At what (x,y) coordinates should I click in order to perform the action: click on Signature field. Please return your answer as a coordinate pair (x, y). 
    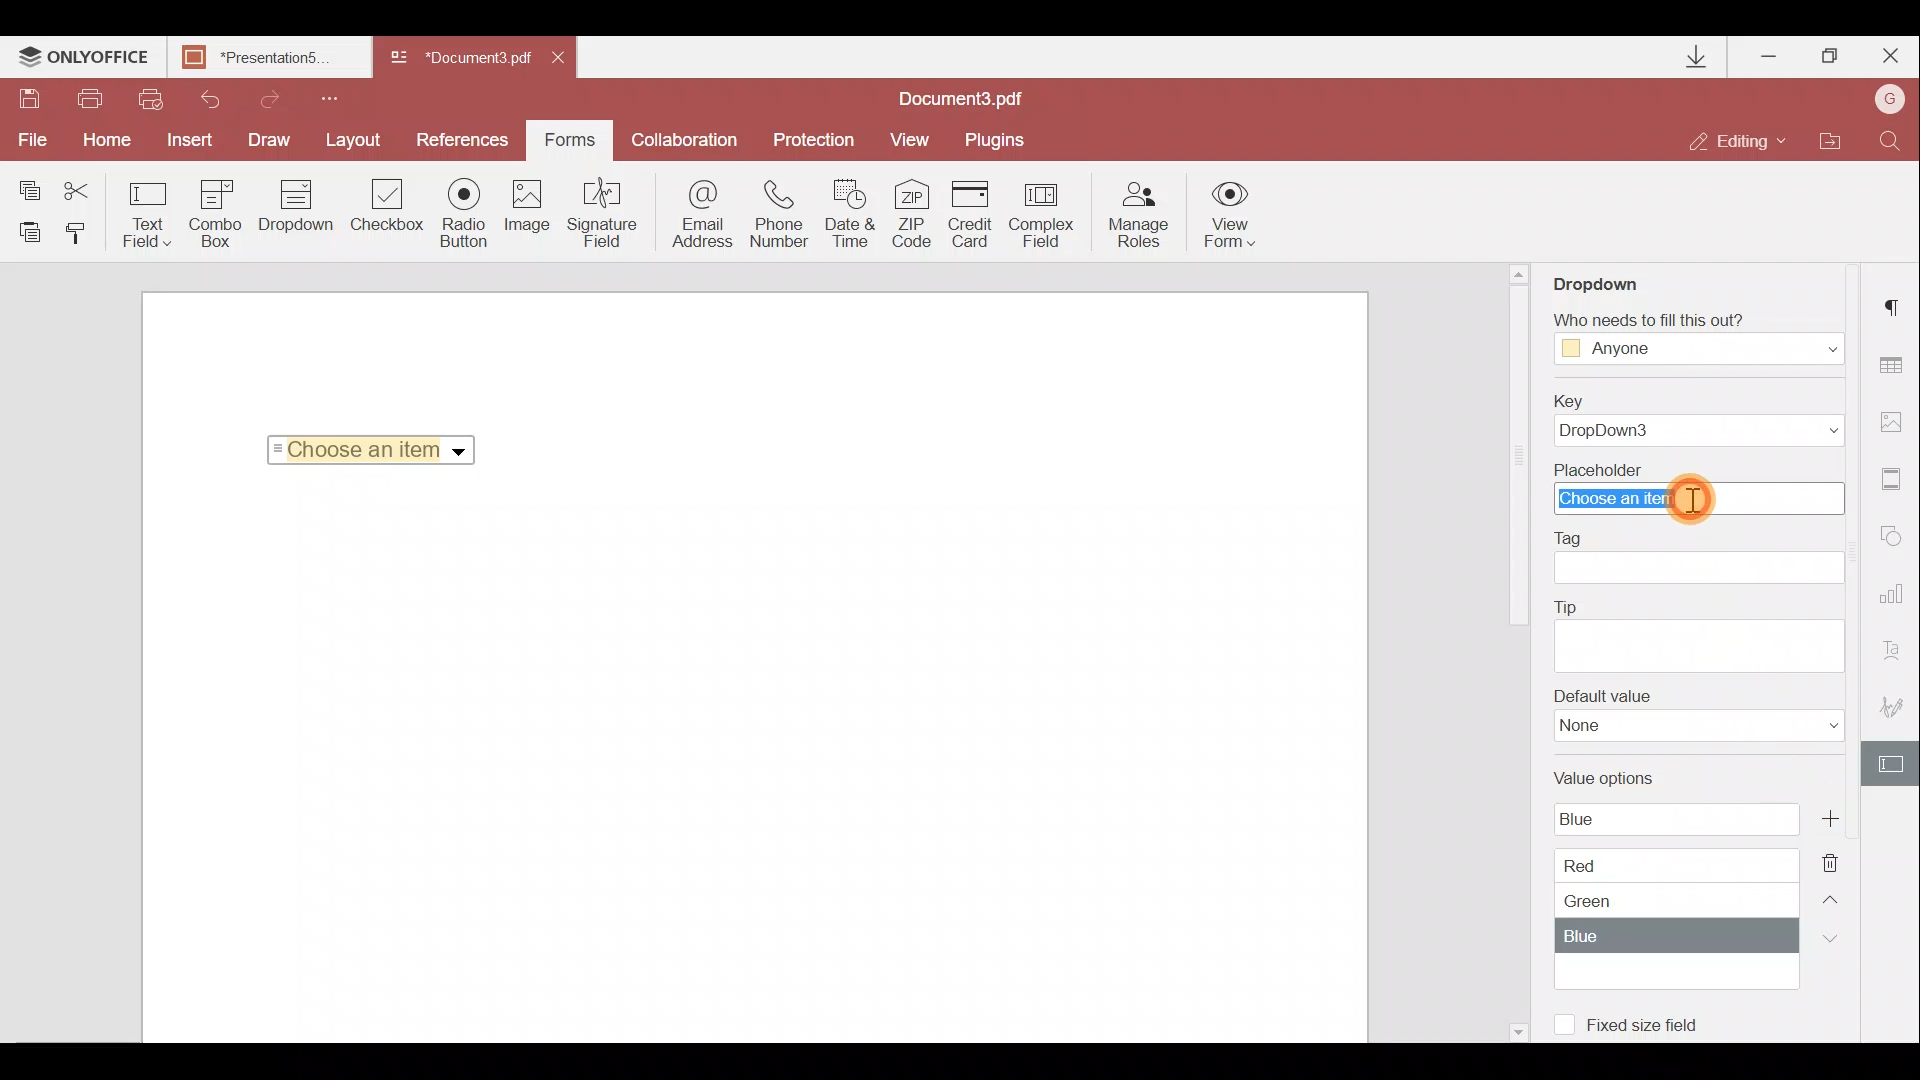
    Looking at the image, I should click on (605, 217).